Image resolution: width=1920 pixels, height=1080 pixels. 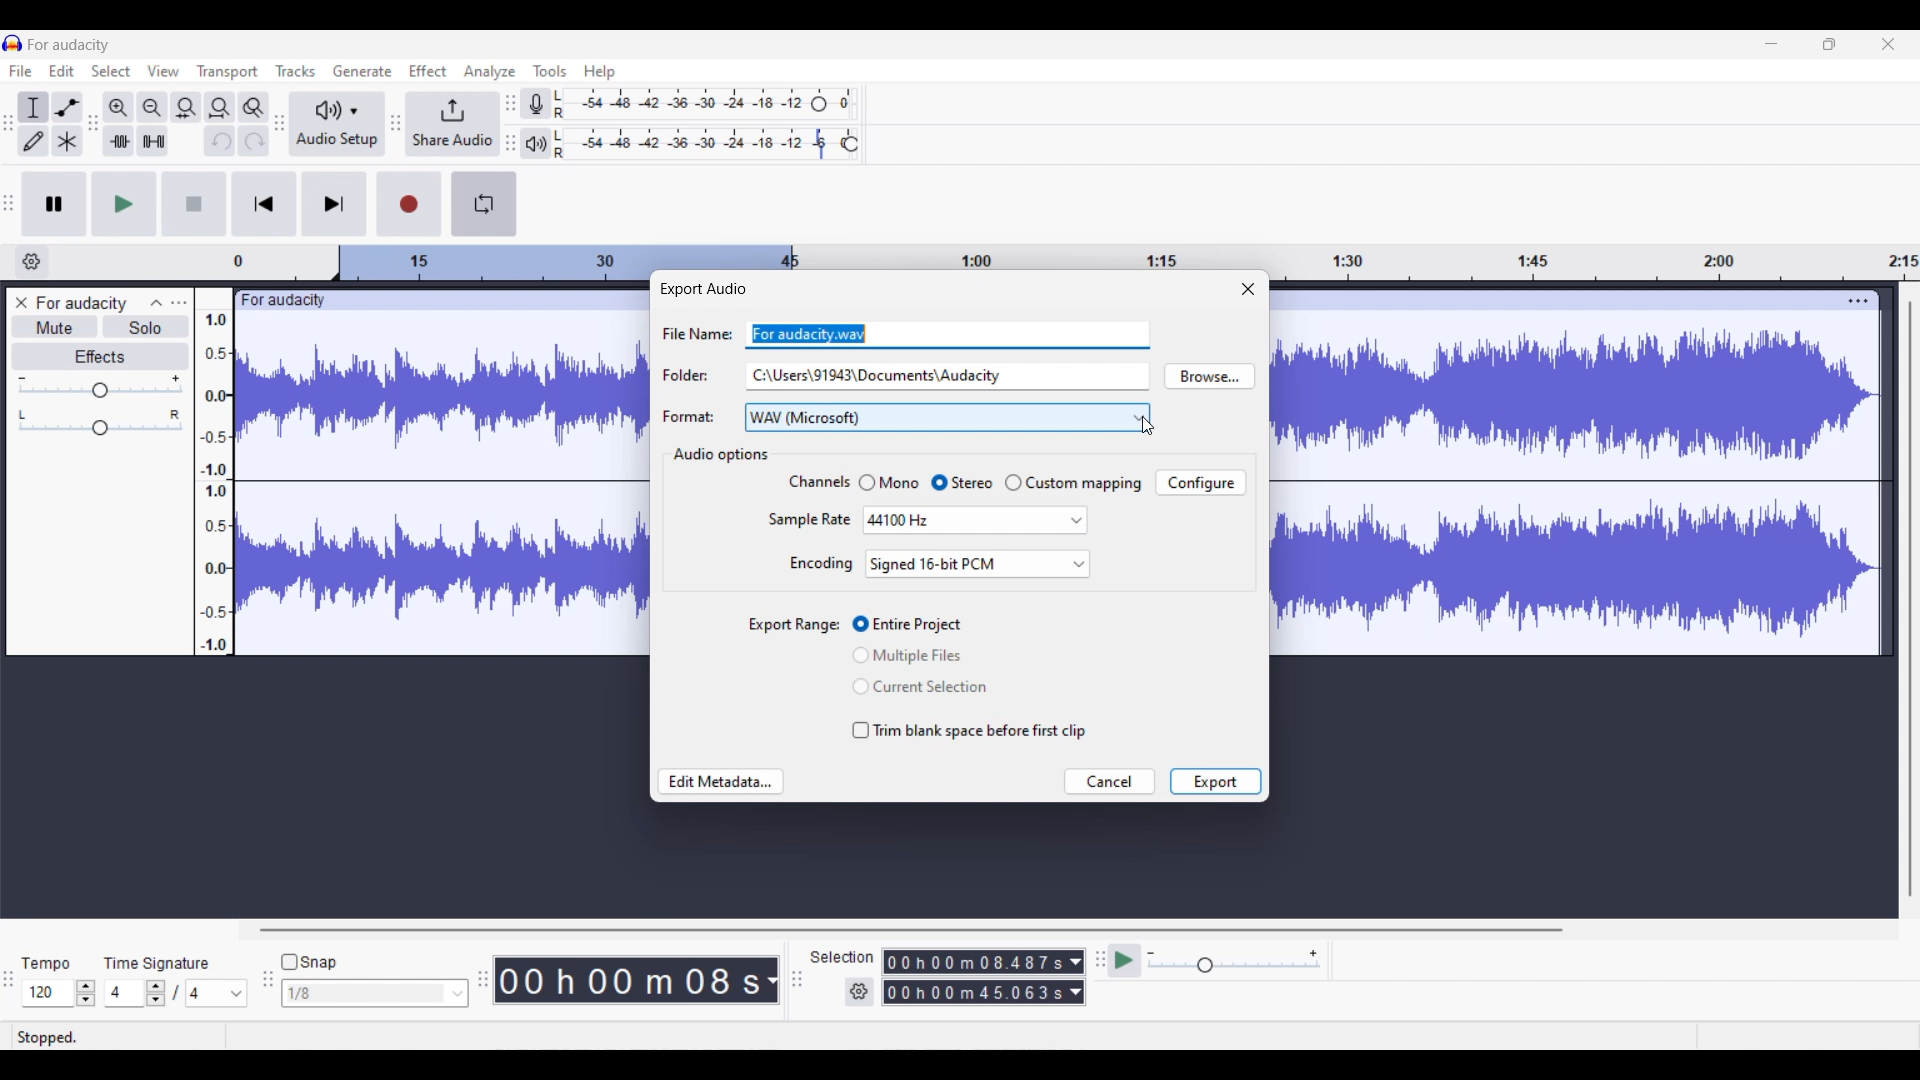 What do you see at coordinates (157, 303) in the screenshot?
I see `Collapse` at bounding box center [157, 303].